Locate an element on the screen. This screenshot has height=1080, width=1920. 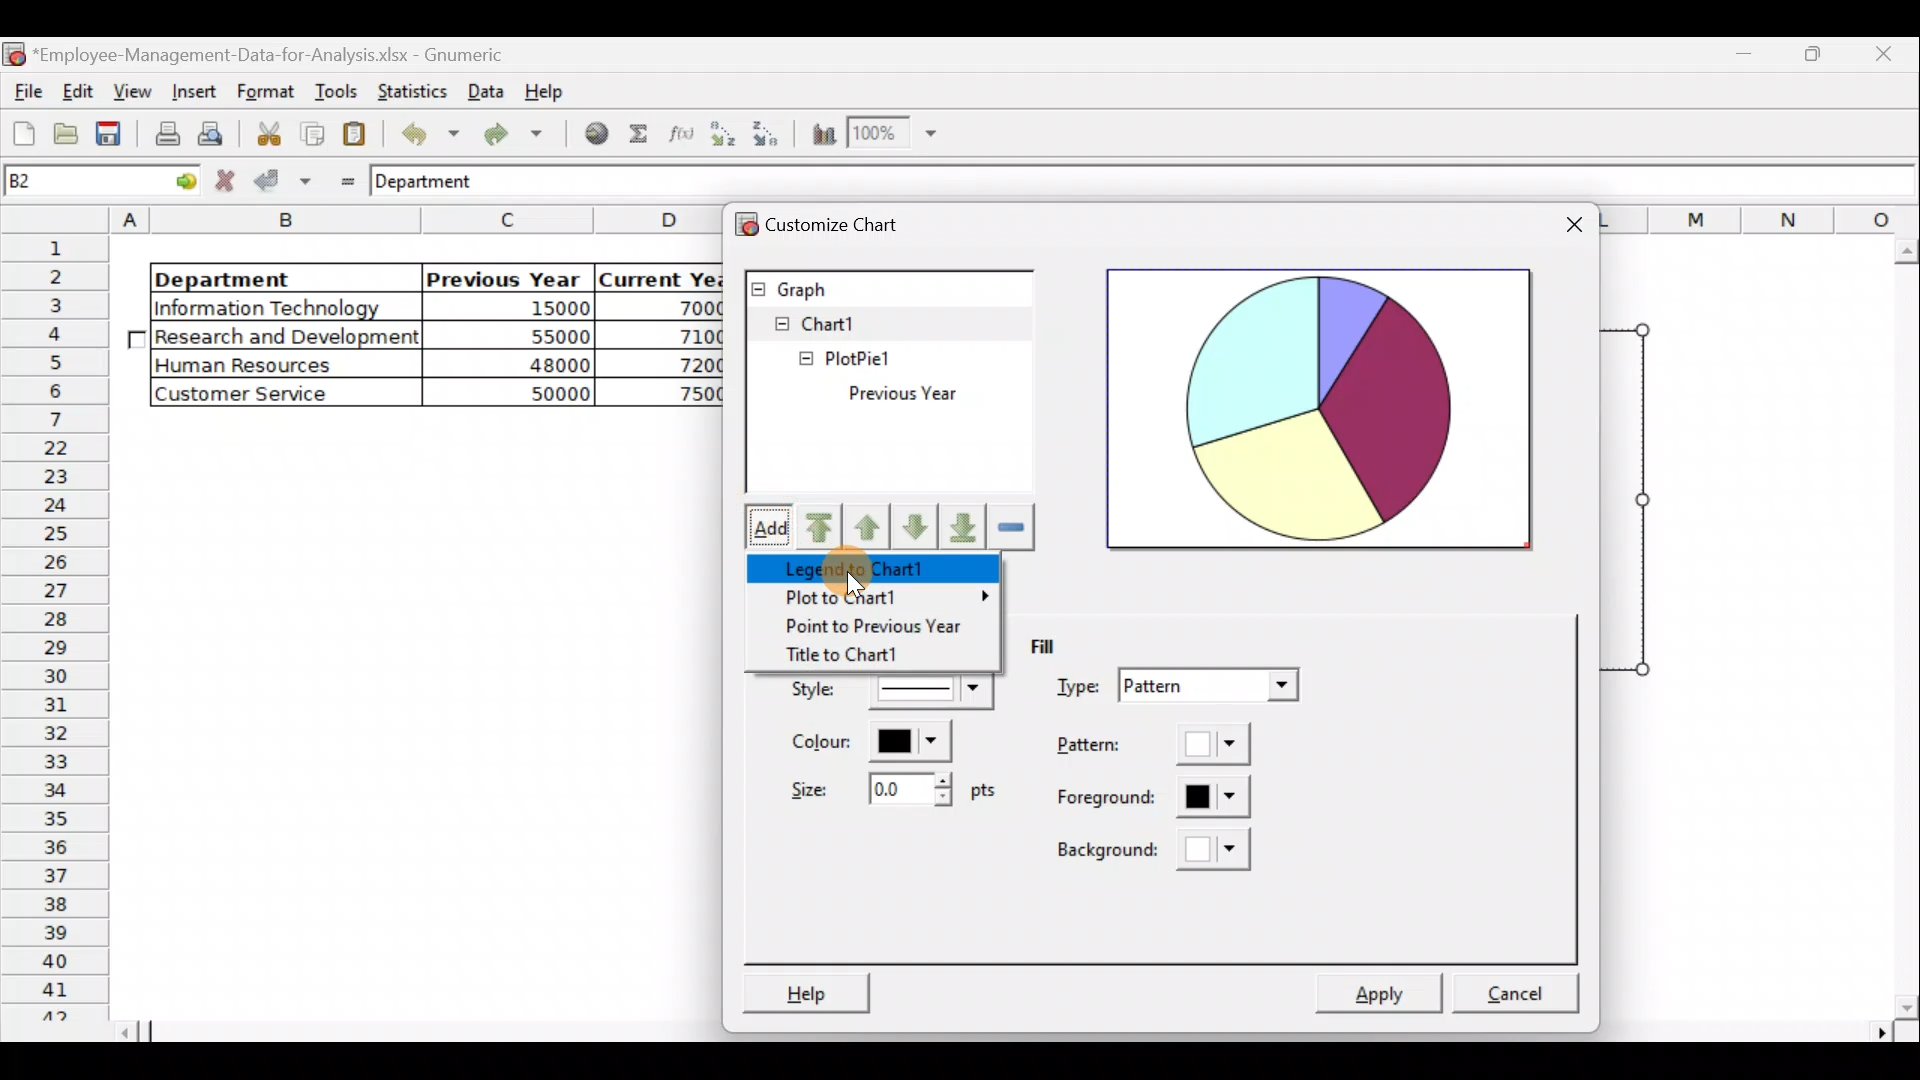
Edit a function in the current cell is located at coordinates (680, 133).